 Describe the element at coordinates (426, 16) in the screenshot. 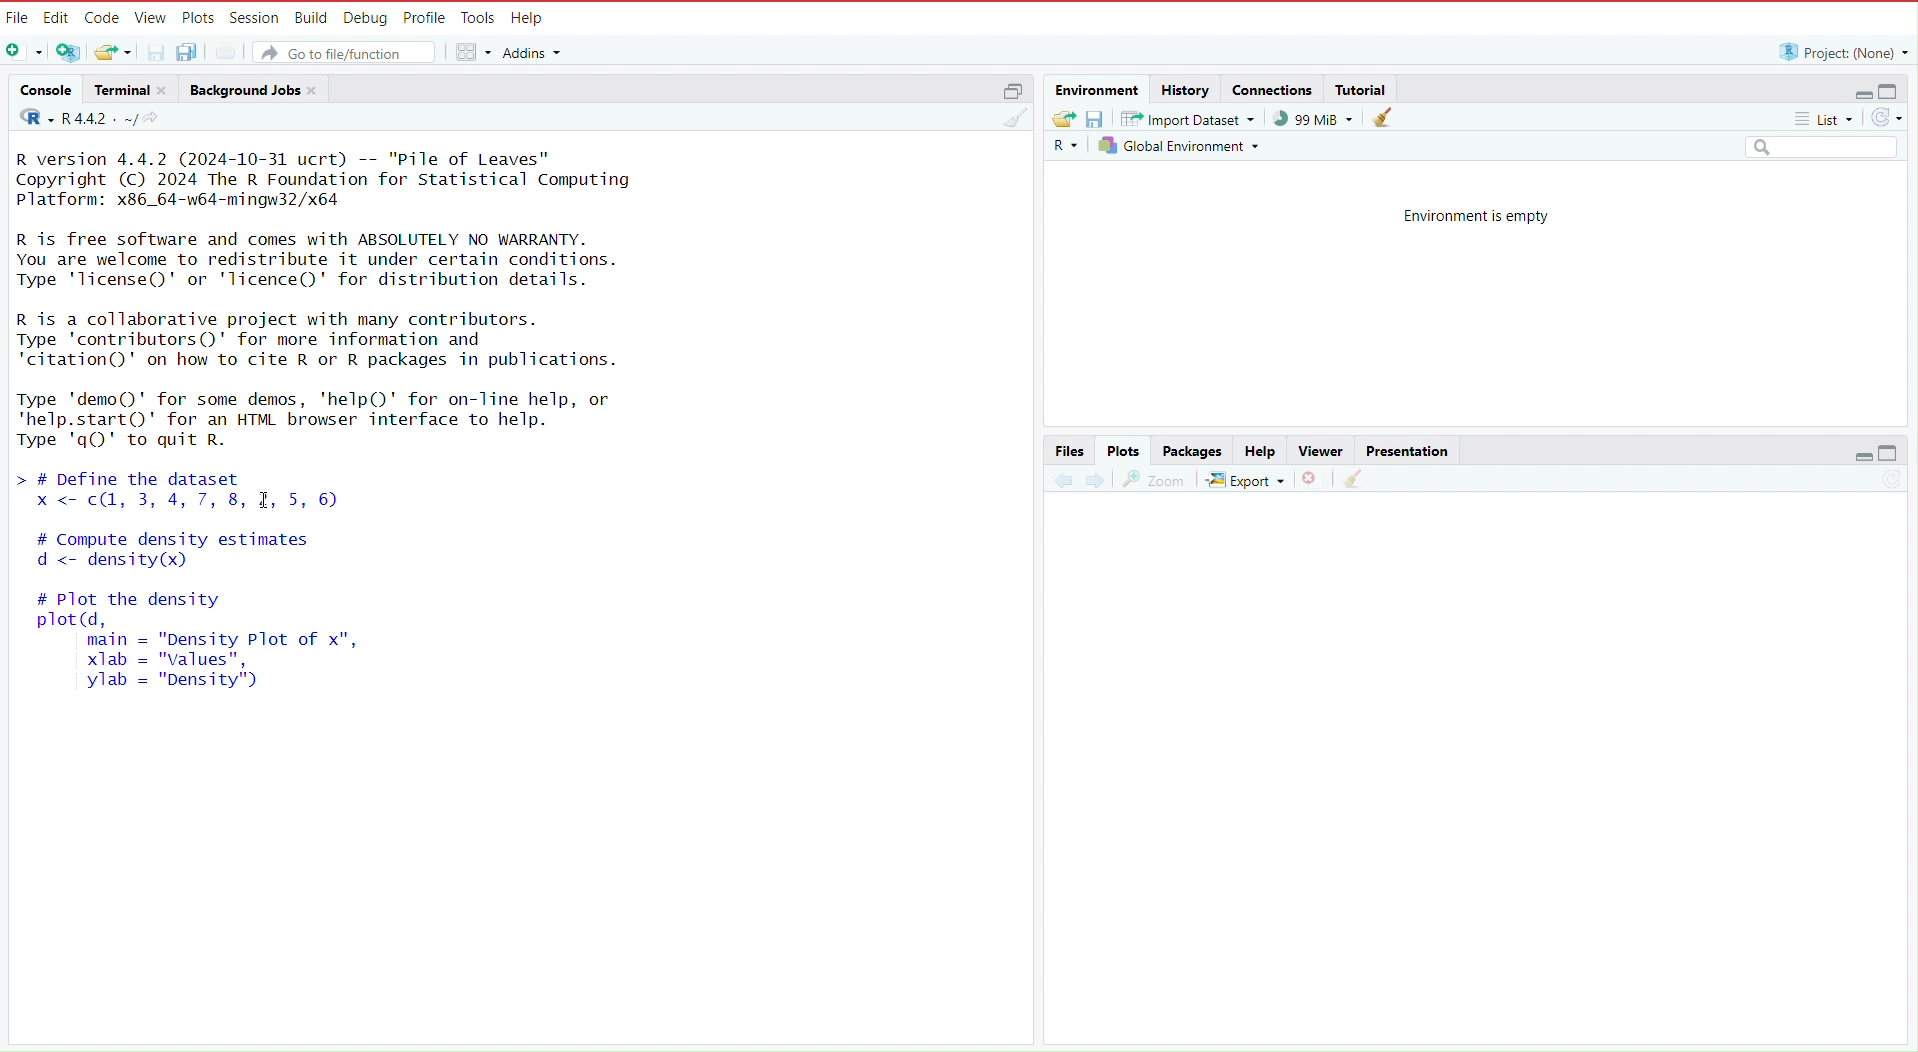

I see `profile` at that location.